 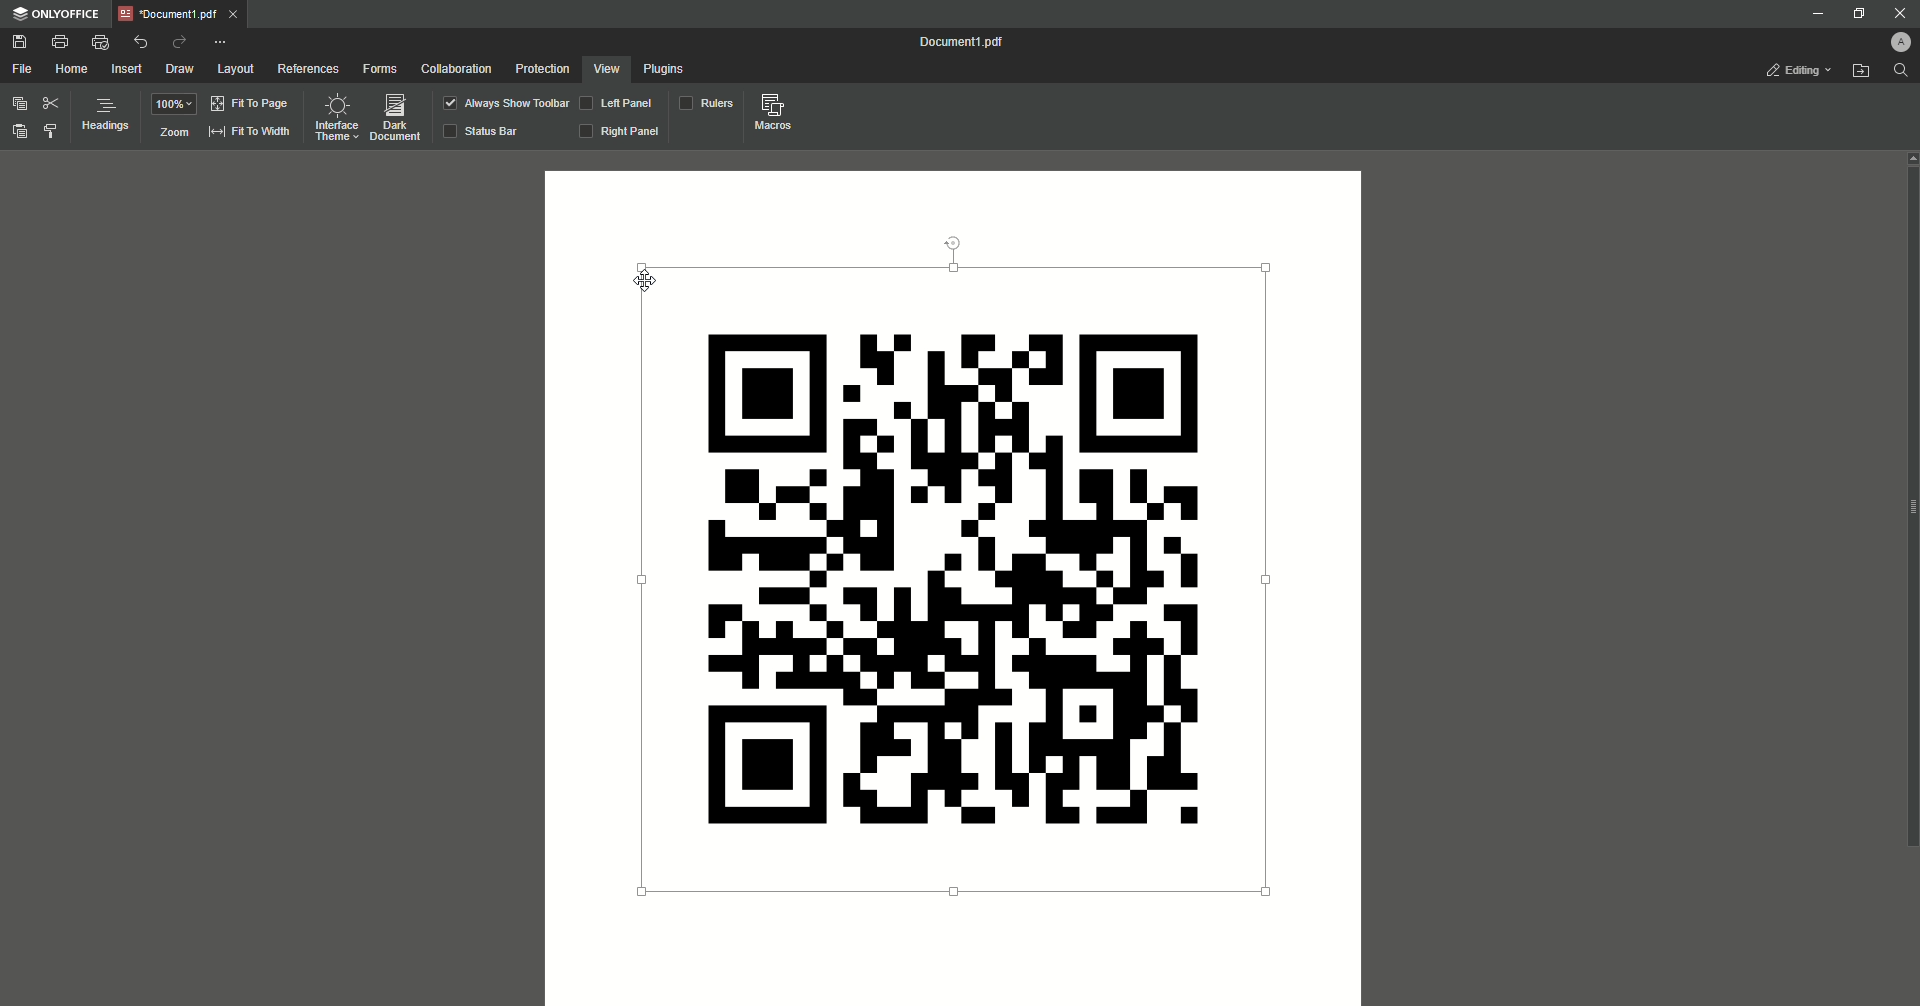 What do you see at coordinates (222, 43) in the screenshot?
I see `Options` at bounding box center [222, 43].